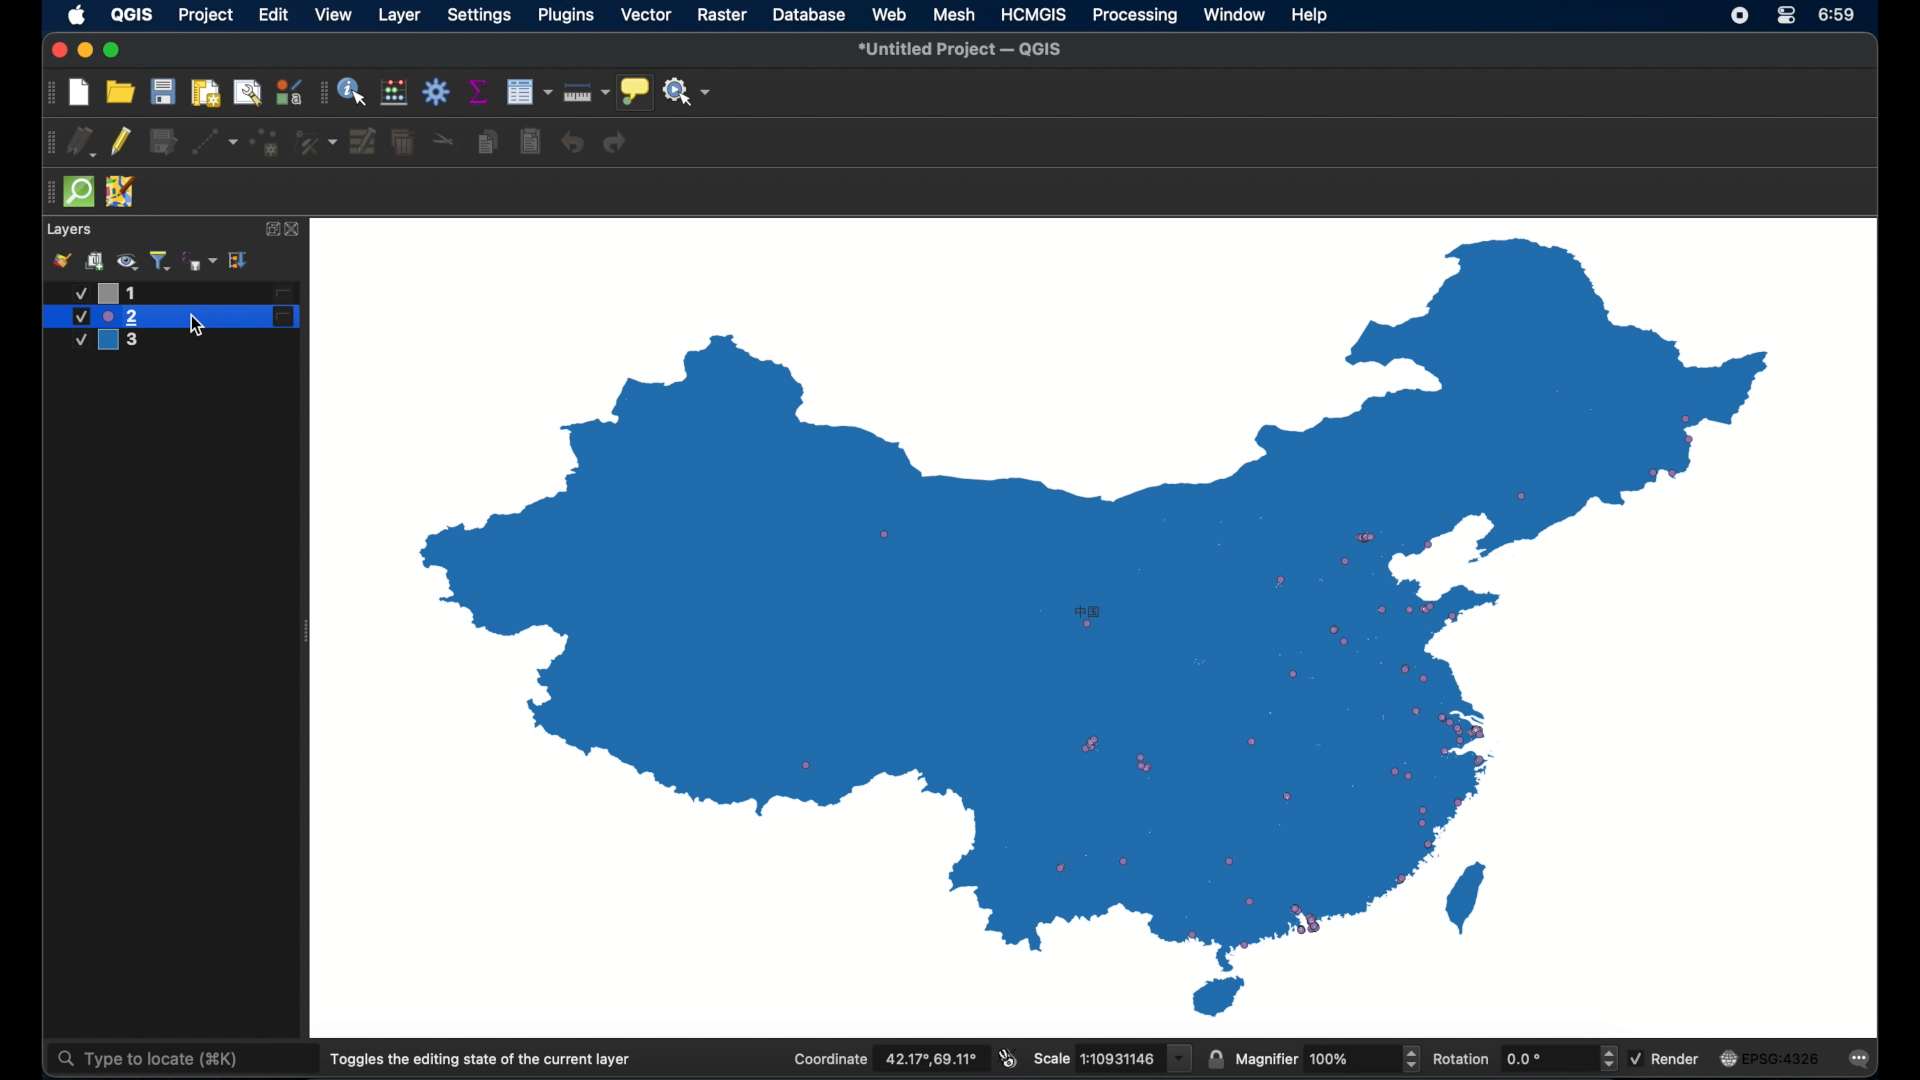 This screenshot has width=1920, height=1080. Describe the element at coordinates (1235, 16) in the screenshot. I see `window` at that location.